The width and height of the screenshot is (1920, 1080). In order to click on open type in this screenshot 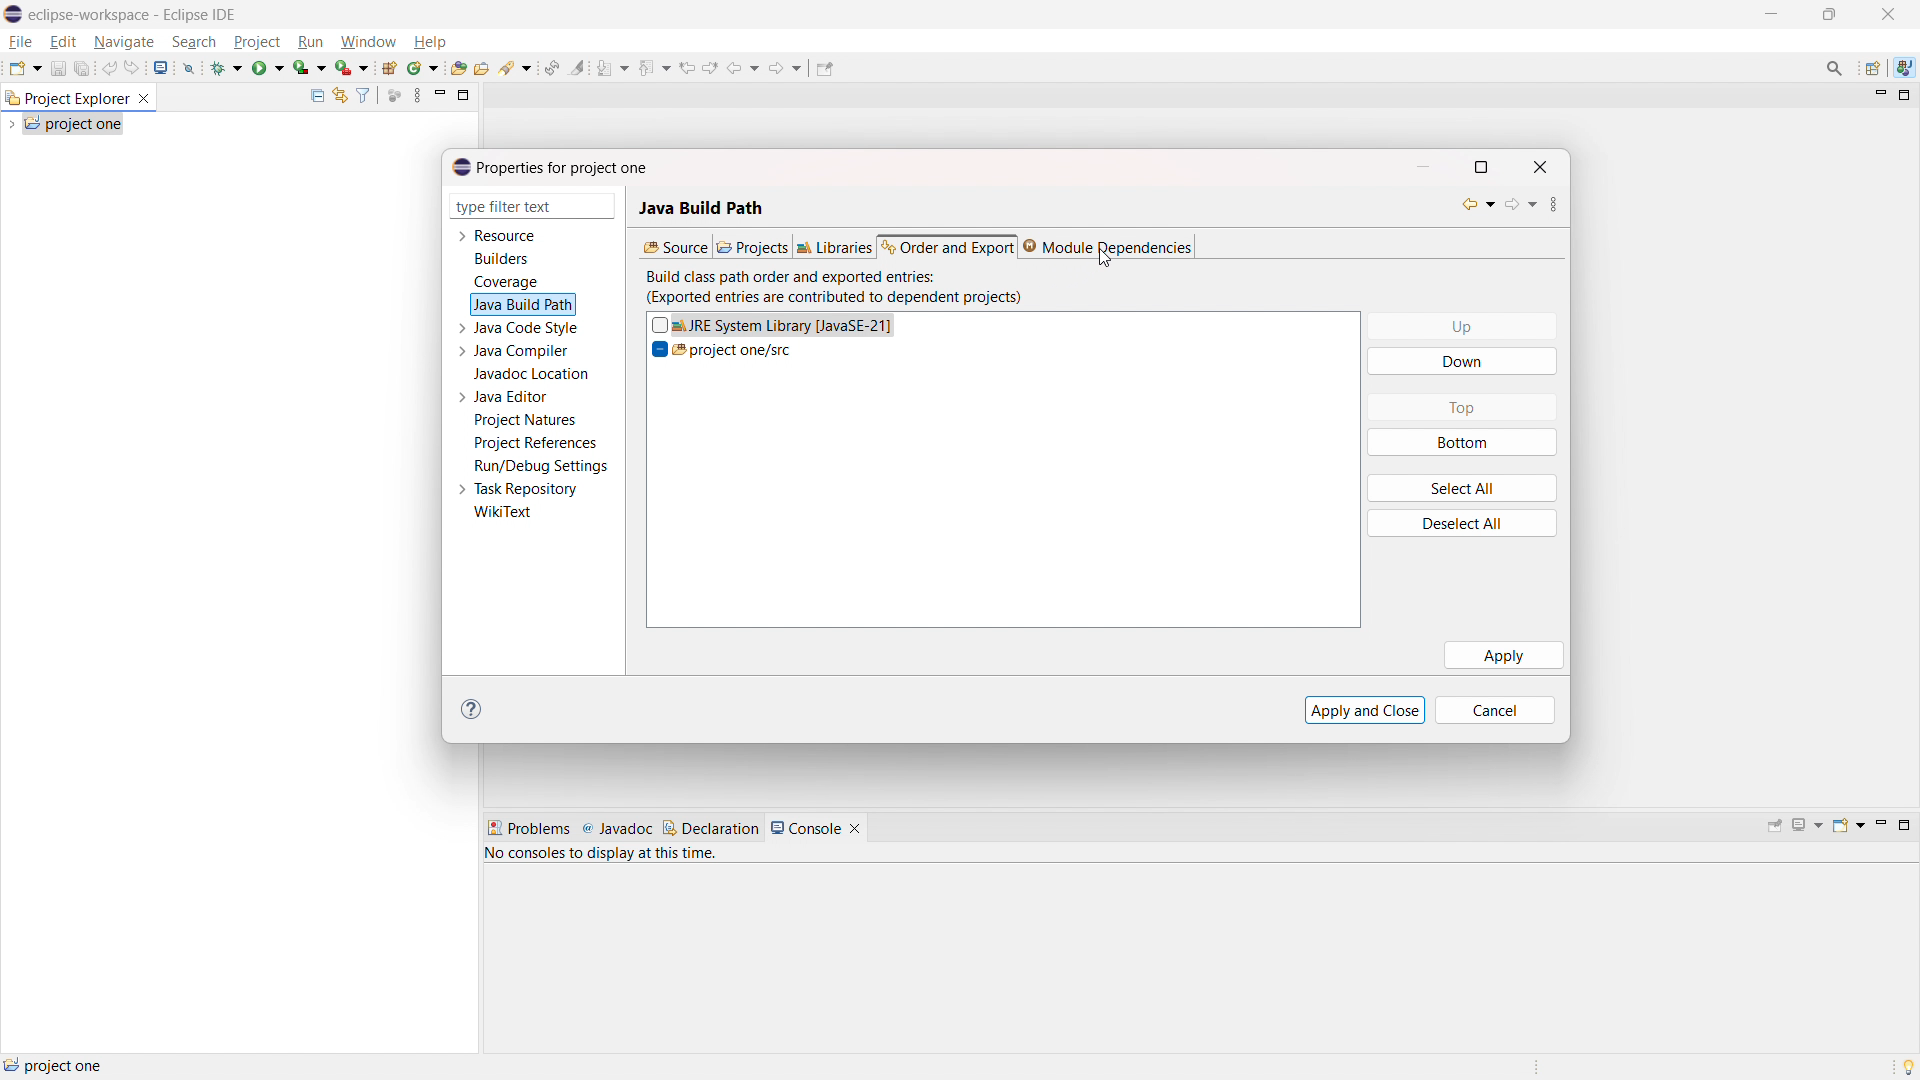, I will do `click(459, 67)`.